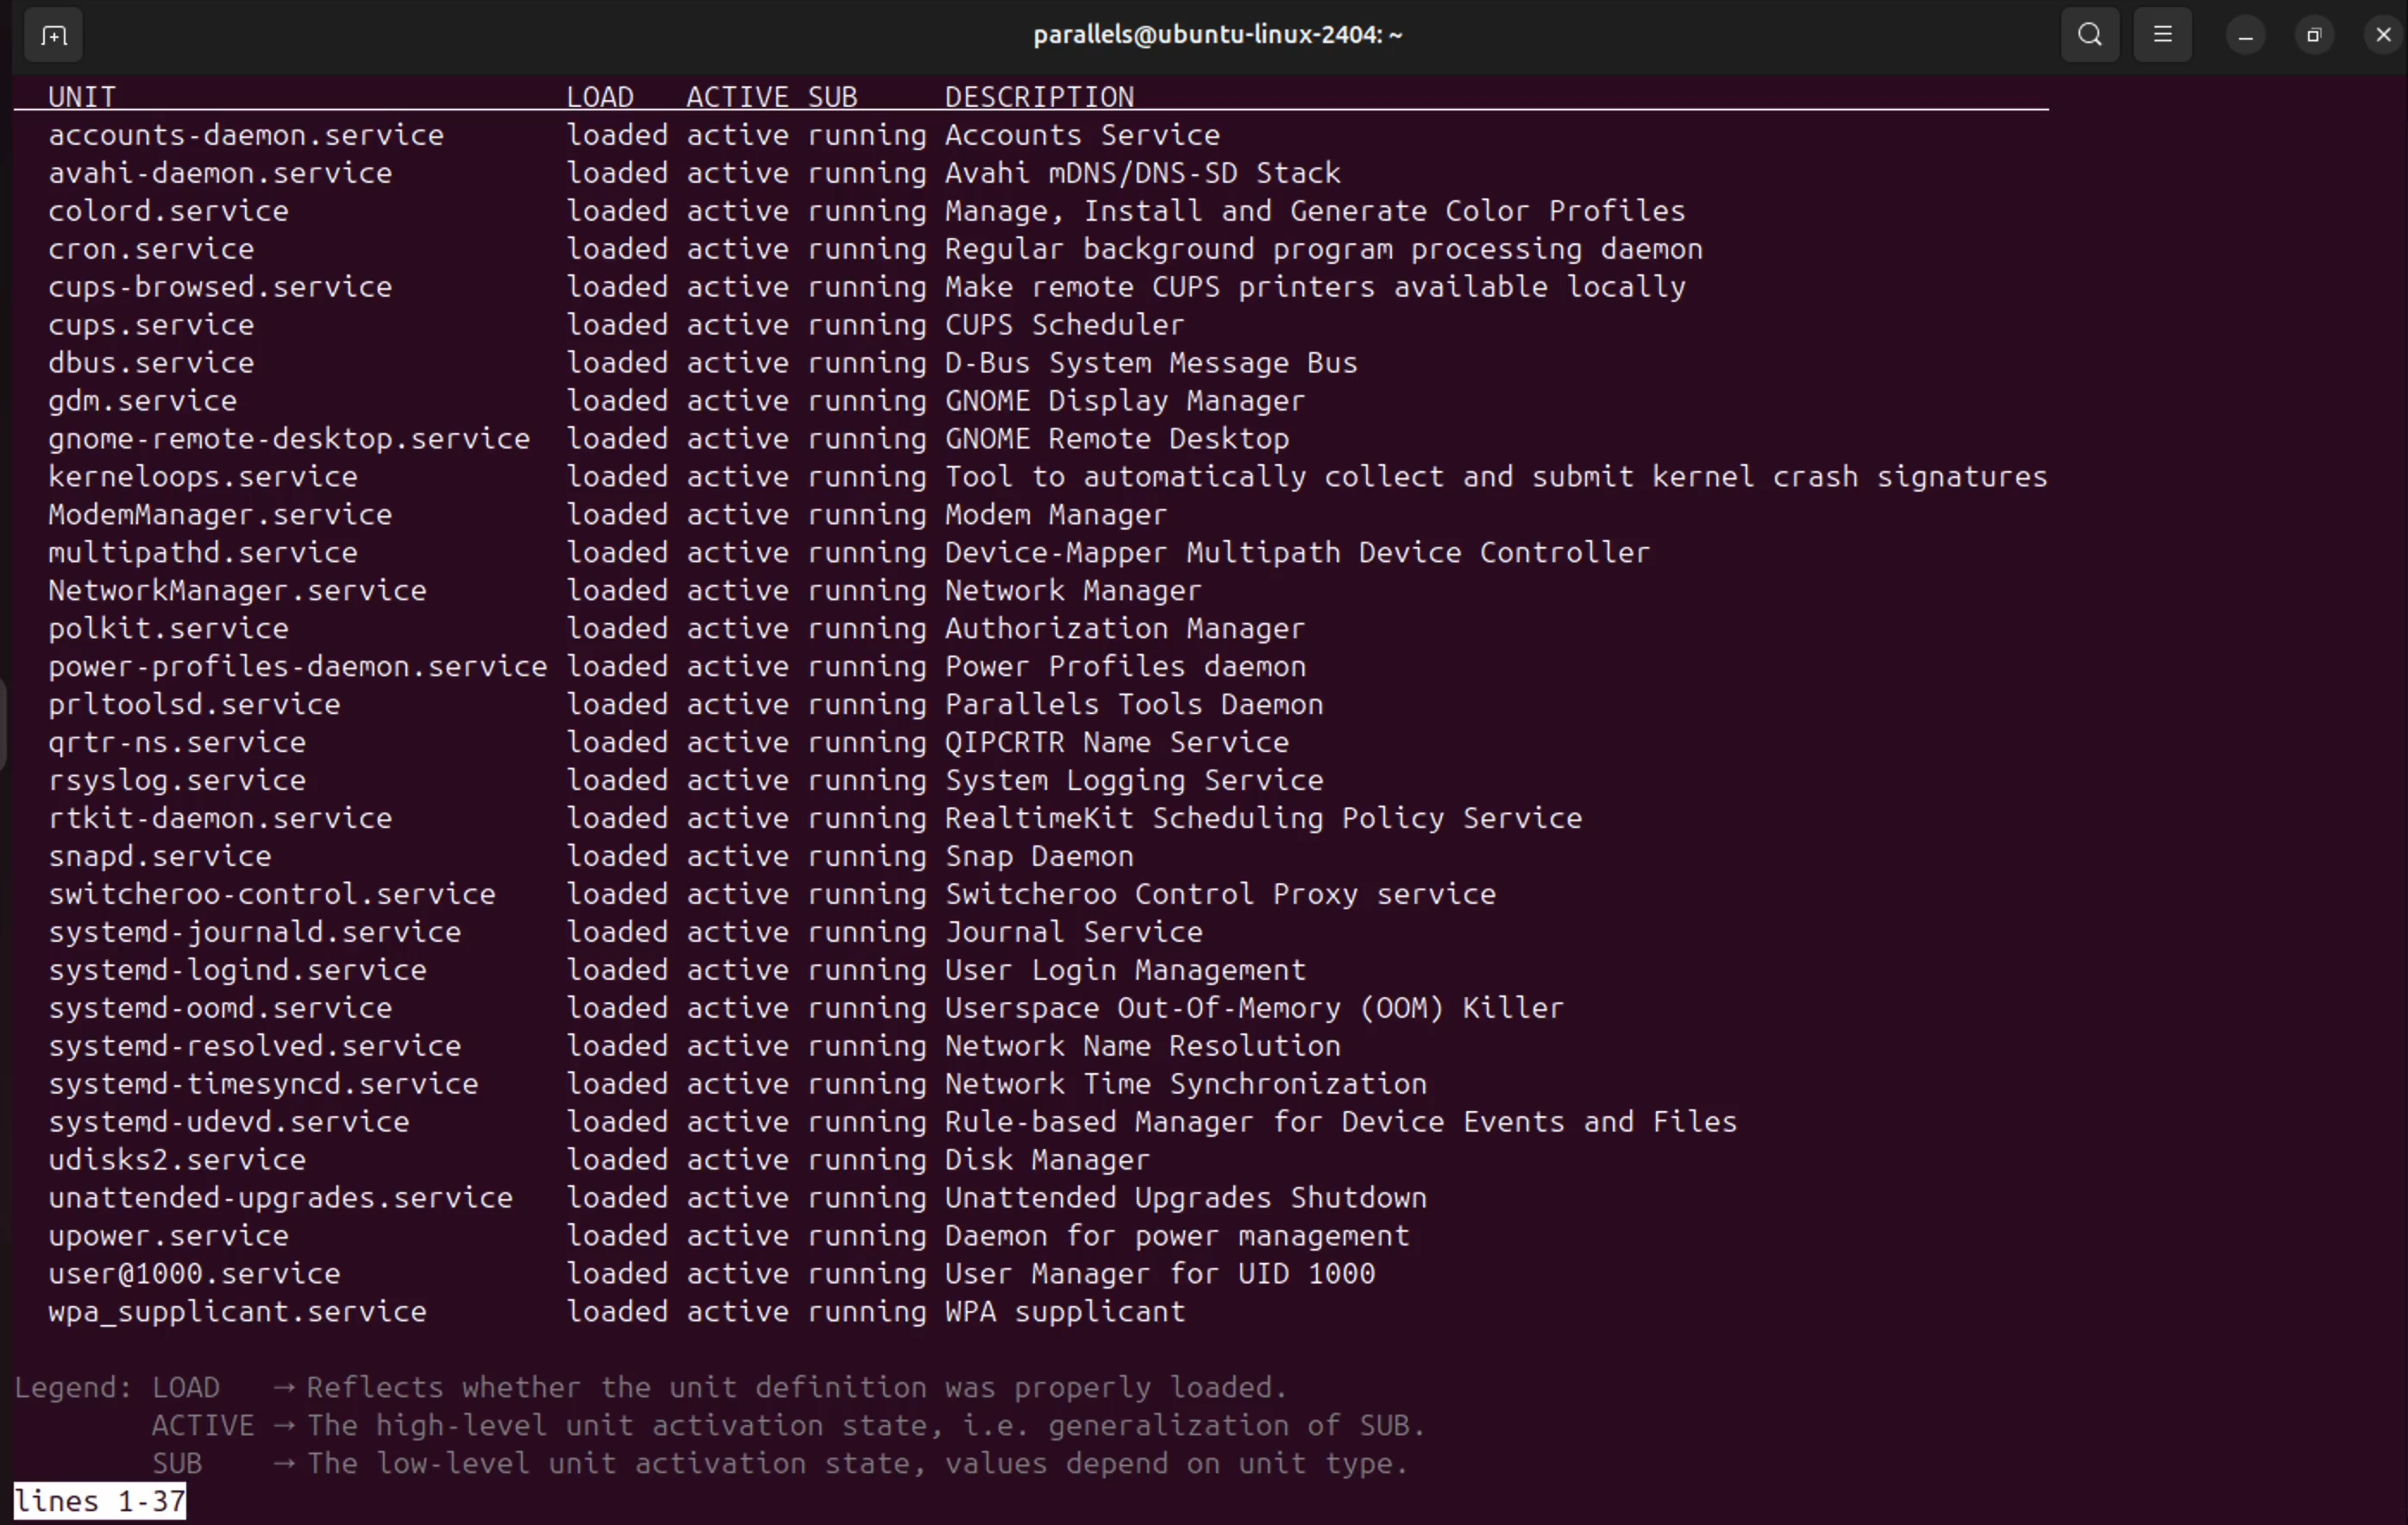  What do you see at coordinates (1059, 96) in the screenshot?
I see `Description` at bounding box center [1059, 96].